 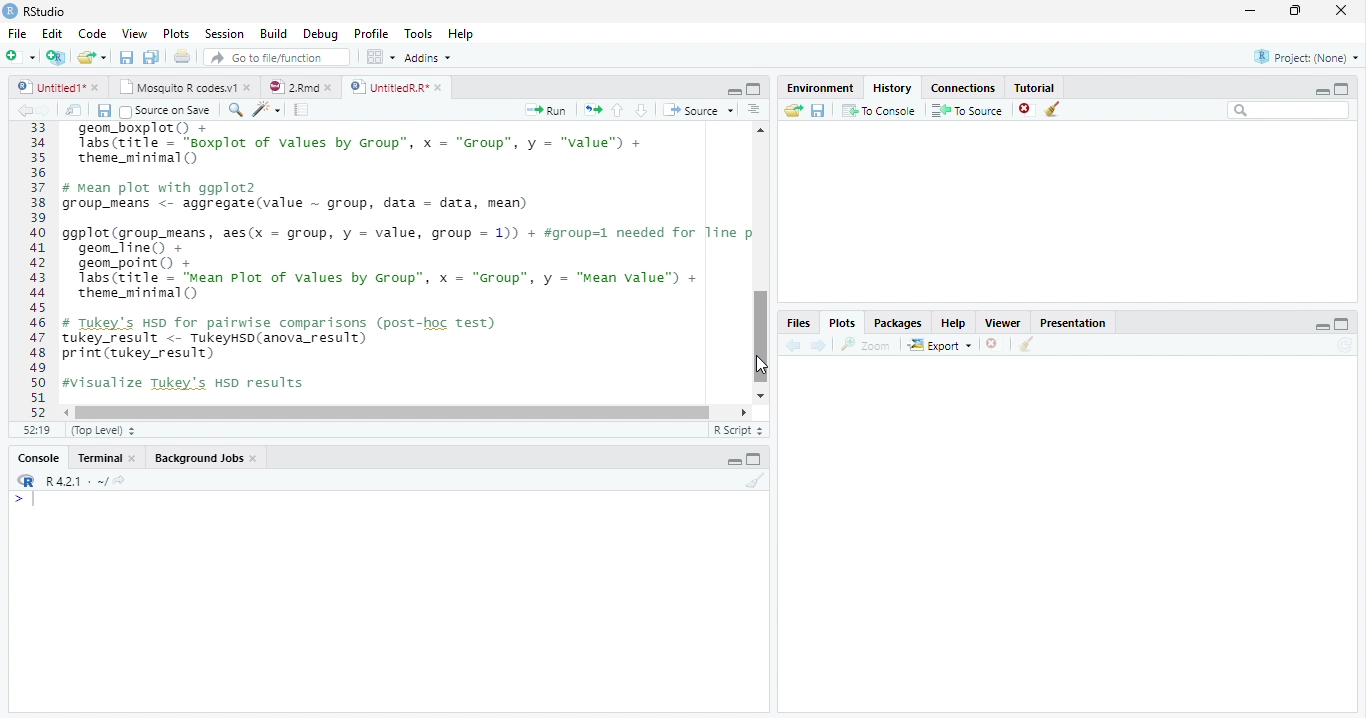 What do you see at coordinates (794, 111) in the screenshot?
I see `Load Workspace` at bounding box center [794, 111].